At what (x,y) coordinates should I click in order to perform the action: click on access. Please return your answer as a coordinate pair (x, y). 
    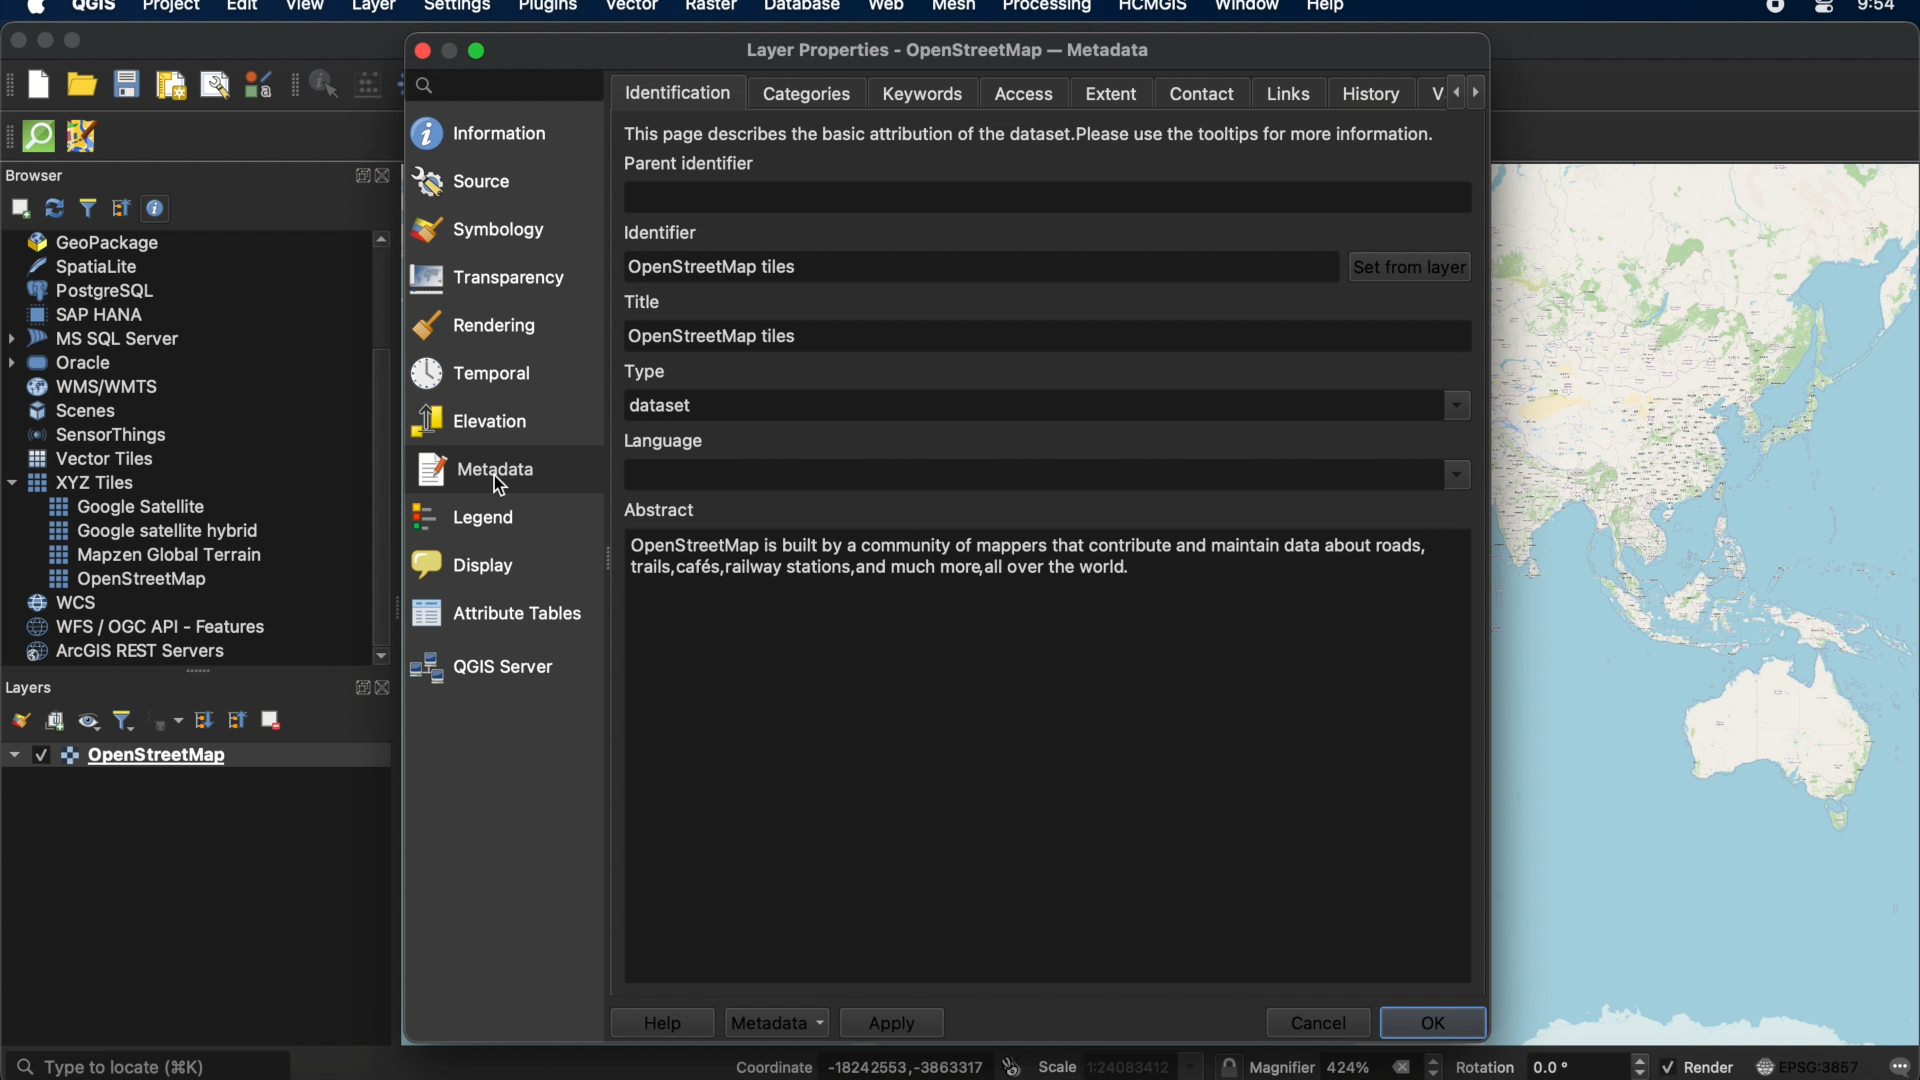
    Looking at the image, I should click on (1027, 96).